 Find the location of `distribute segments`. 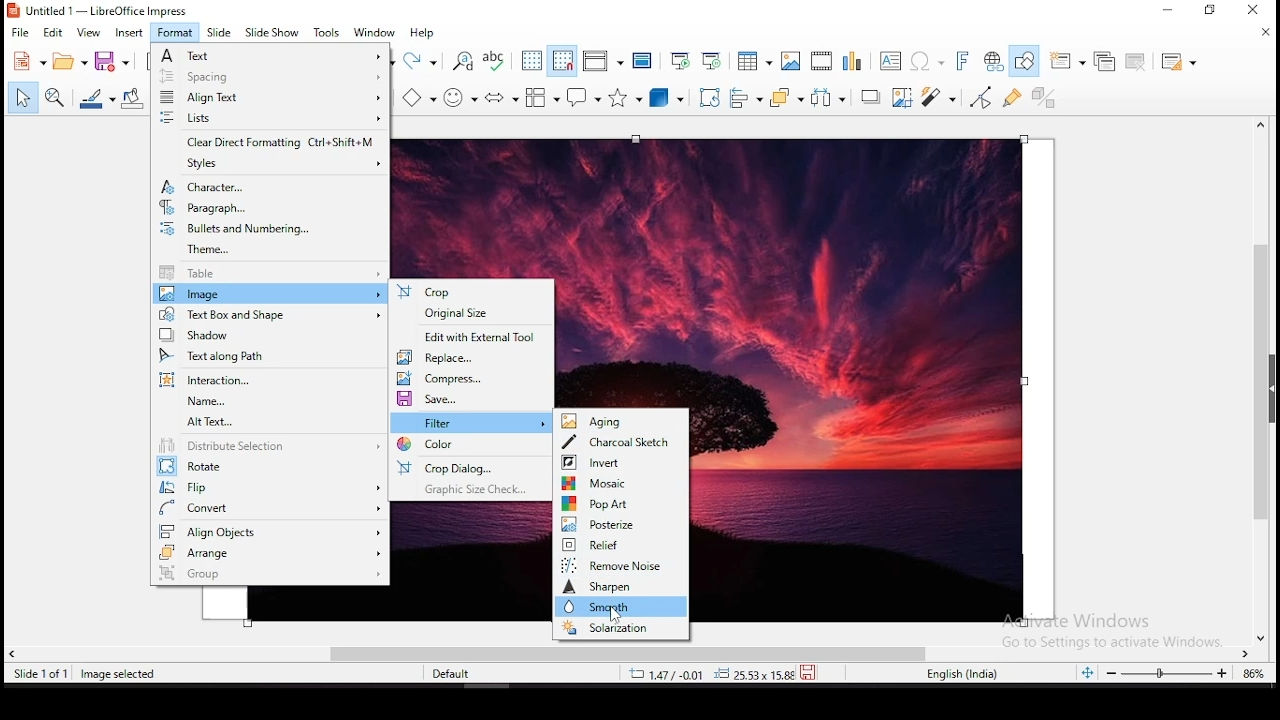

distribute segments is located at coordinates (270, 447).